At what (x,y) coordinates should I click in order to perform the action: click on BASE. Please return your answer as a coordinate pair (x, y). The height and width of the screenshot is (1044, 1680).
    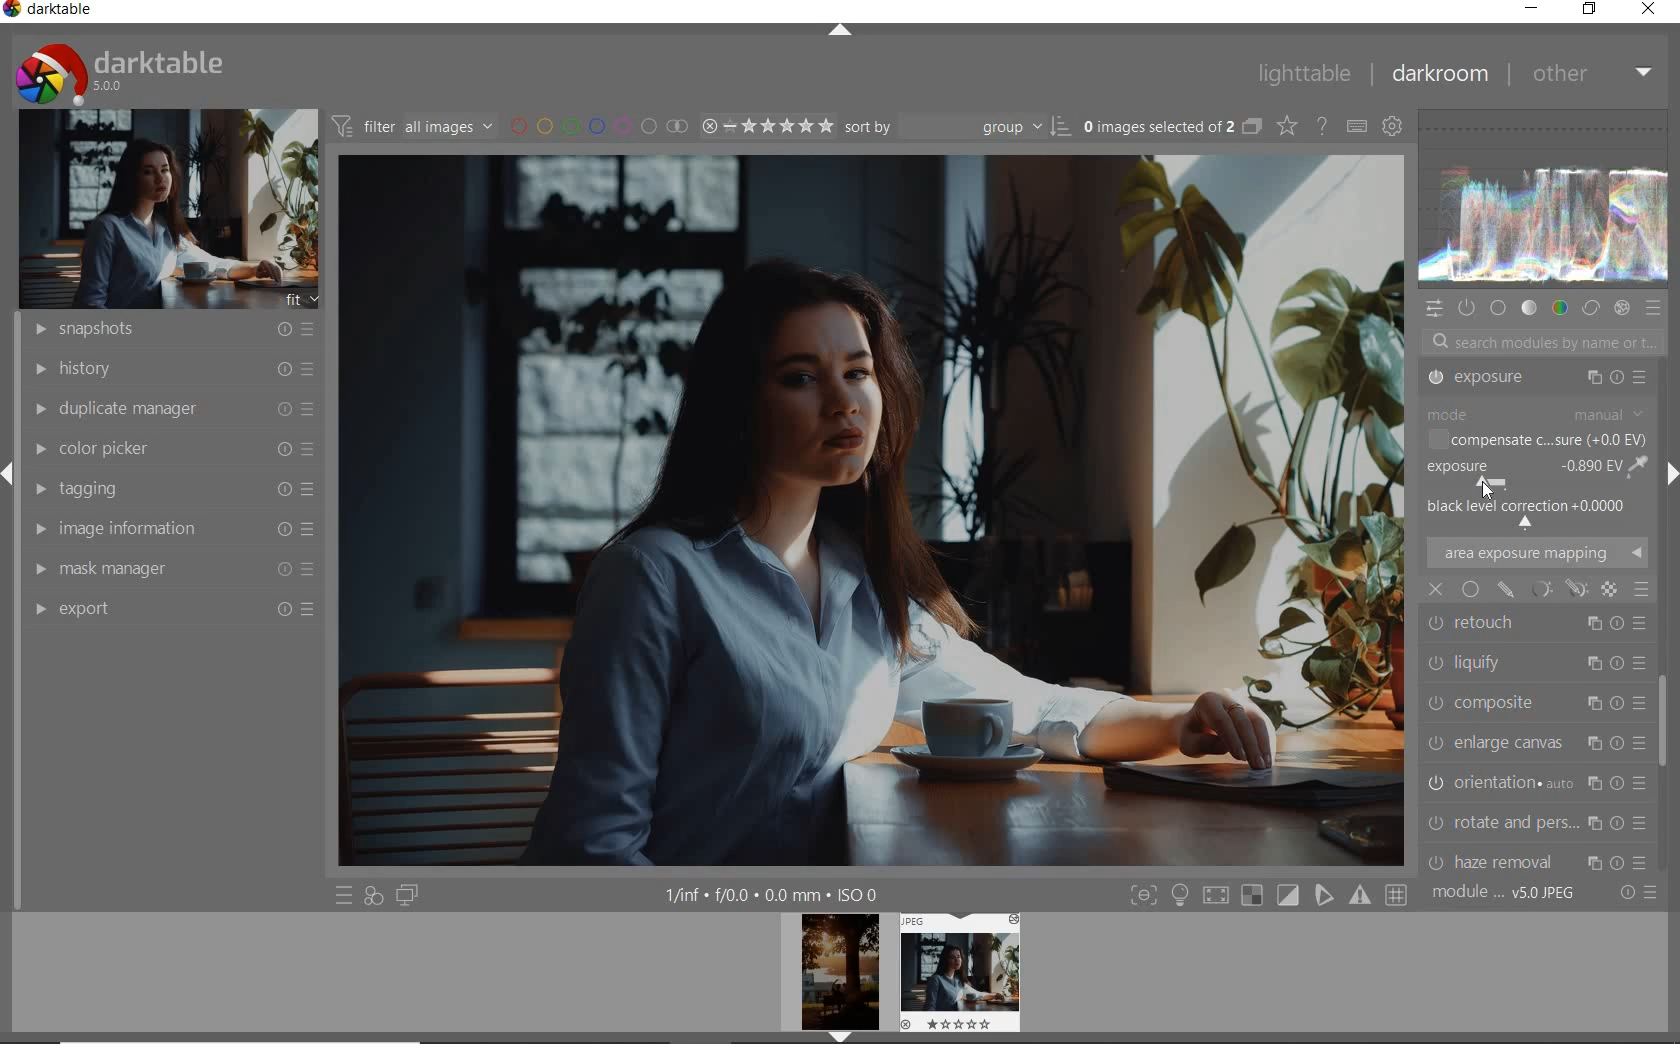
    Looking at the image, I should click on (1498, 309).